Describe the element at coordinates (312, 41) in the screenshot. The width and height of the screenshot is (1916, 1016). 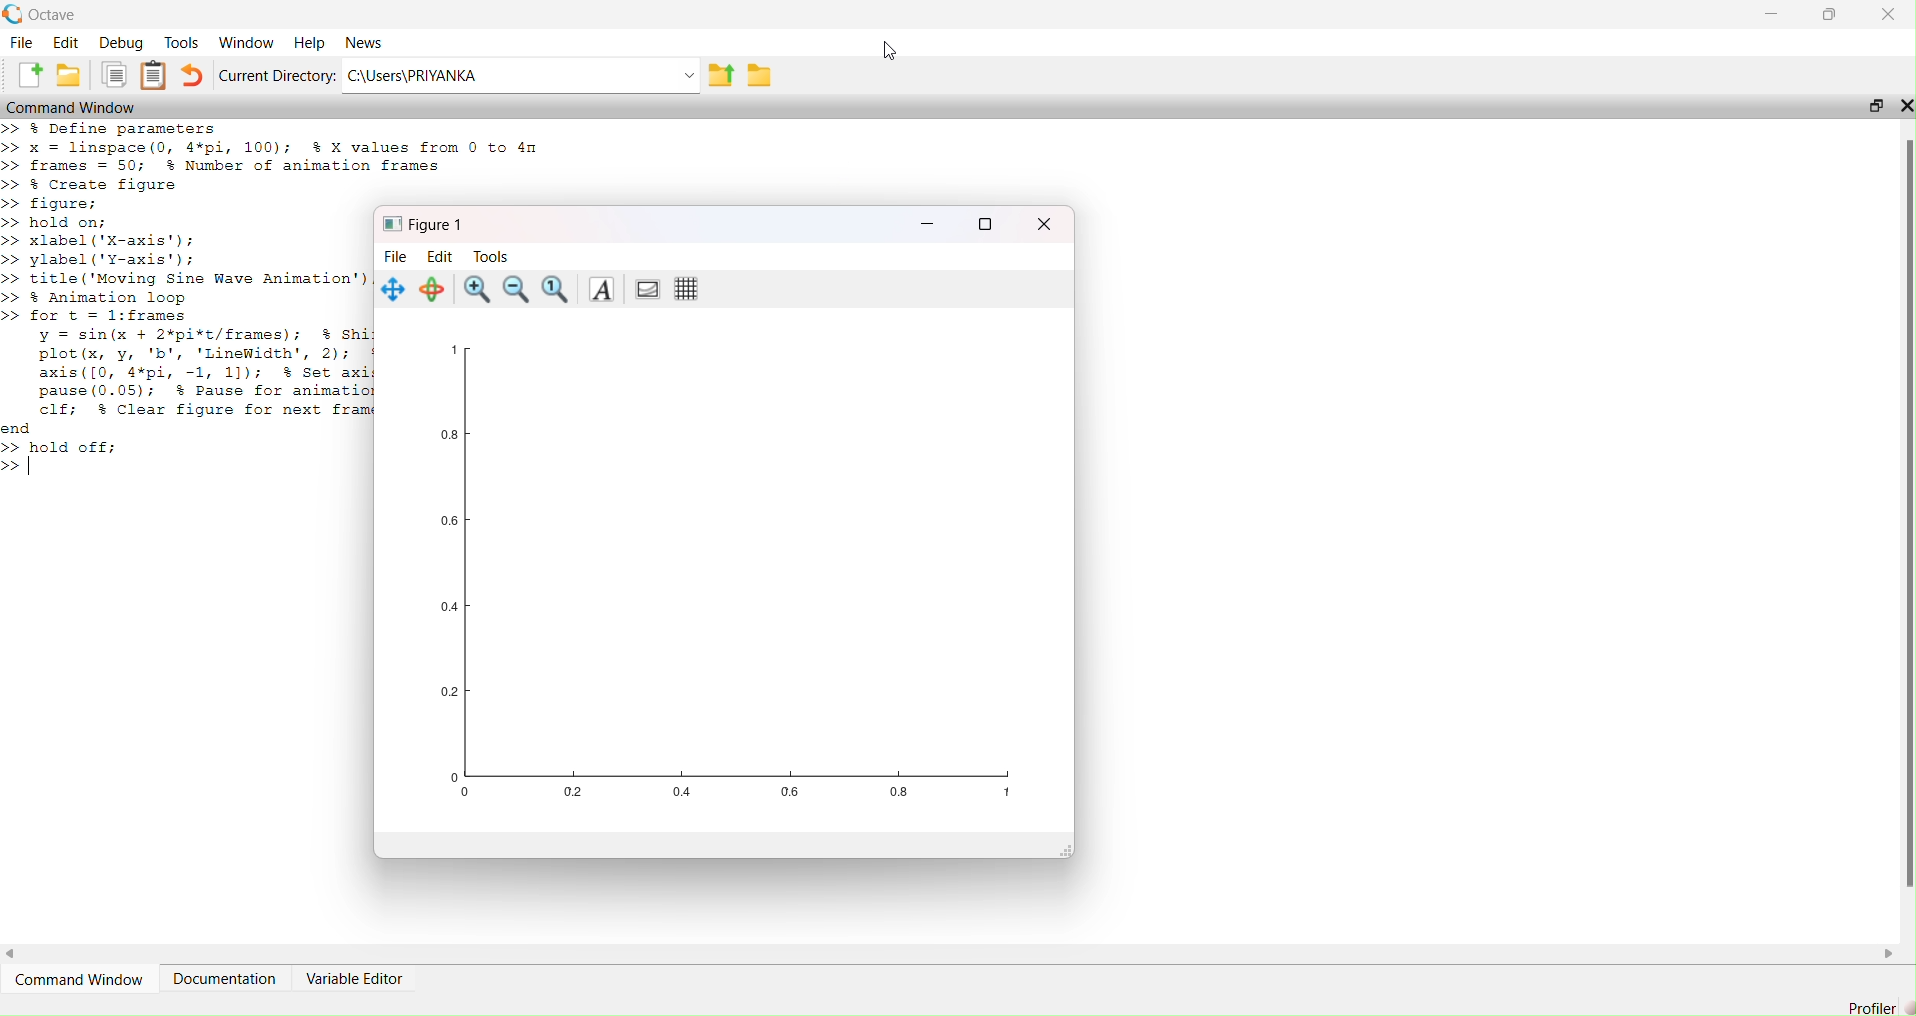
I see `Help` at that location.